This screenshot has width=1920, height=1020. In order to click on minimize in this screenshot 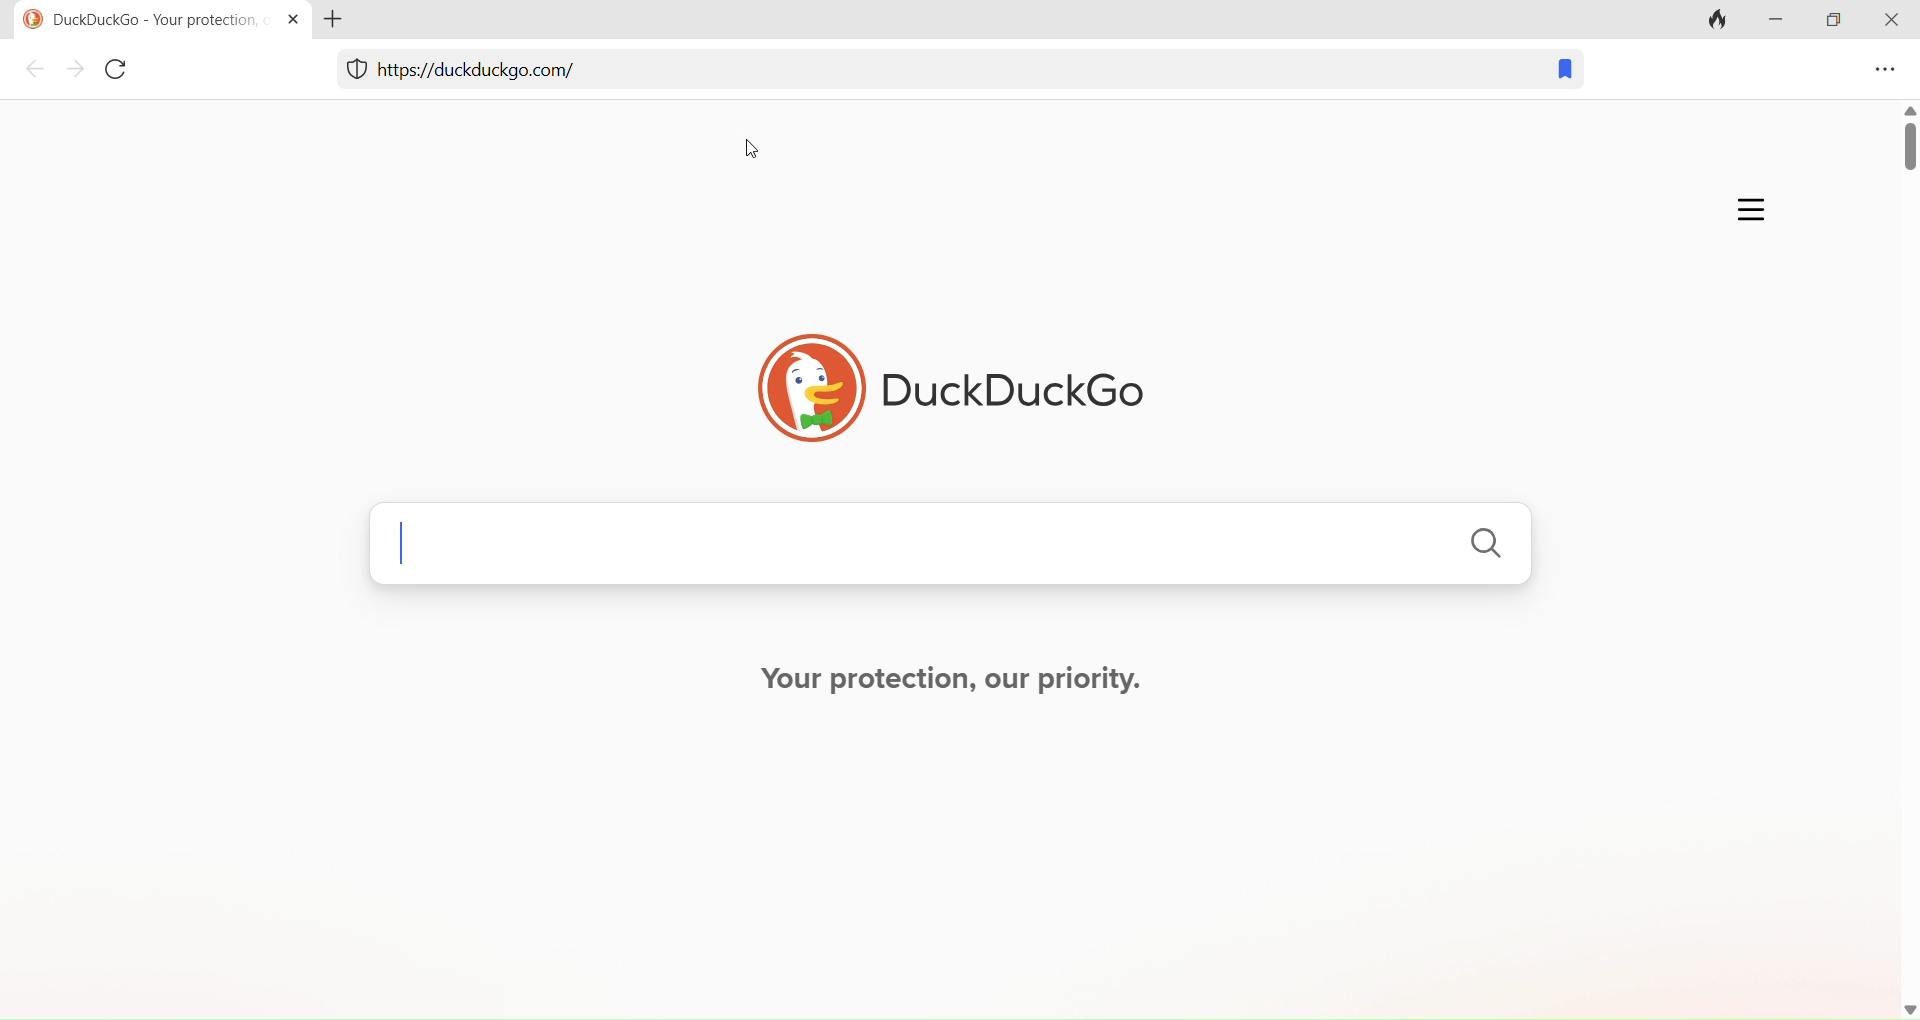, I will do `click(1782, 26)`.